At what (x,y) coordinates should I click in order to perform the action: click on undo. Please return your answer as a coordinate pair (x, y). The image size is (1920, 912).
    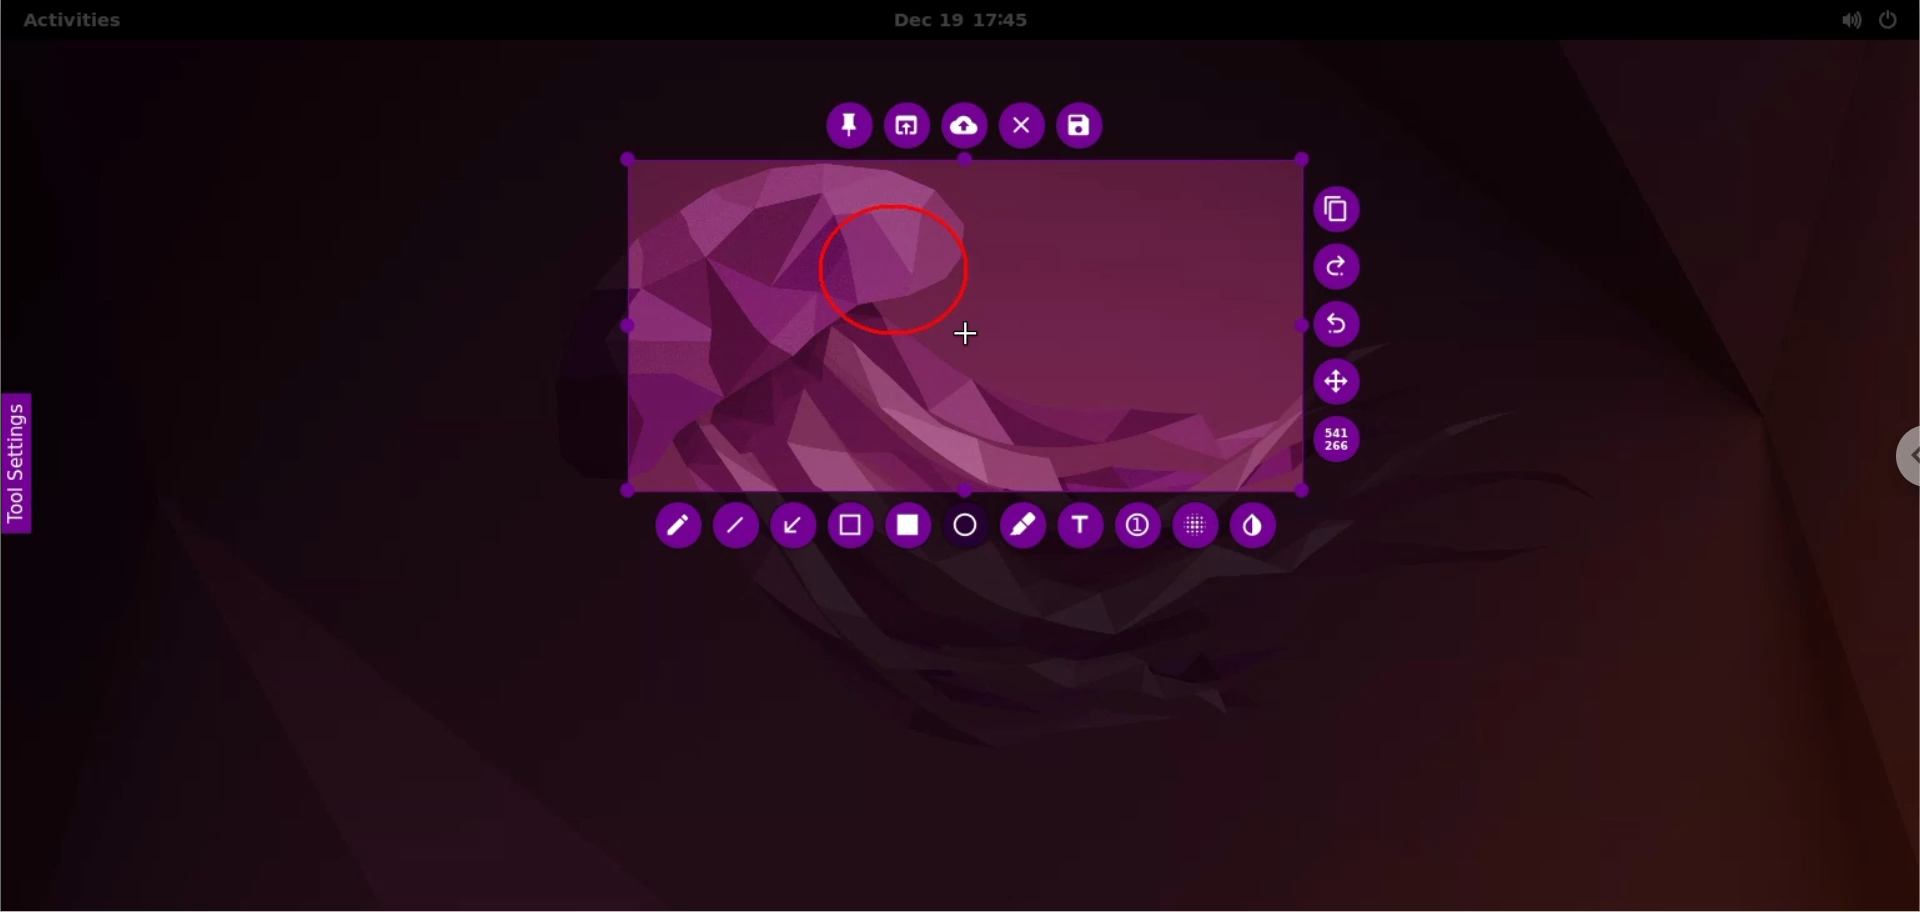
    Looking at the image, I should click on (1345, 326).